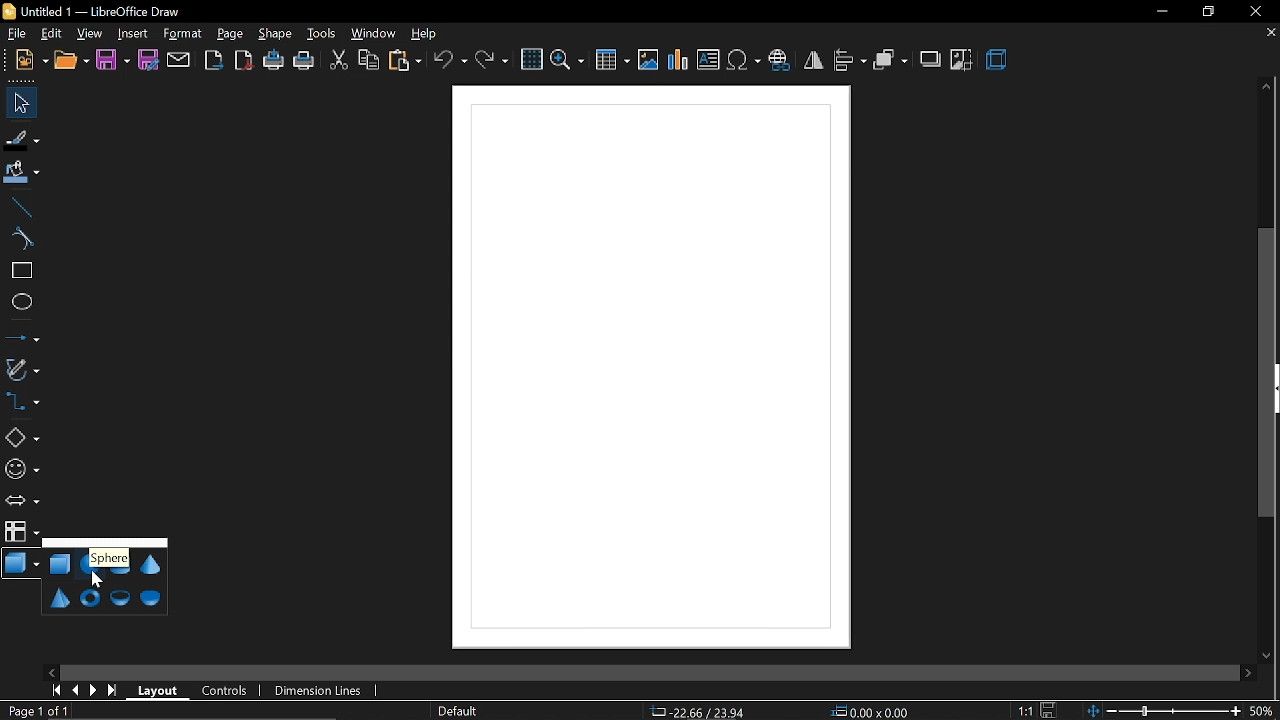  Describe the element at coordinates (648, 59) in the screenshot. I see `insert image` at that location.